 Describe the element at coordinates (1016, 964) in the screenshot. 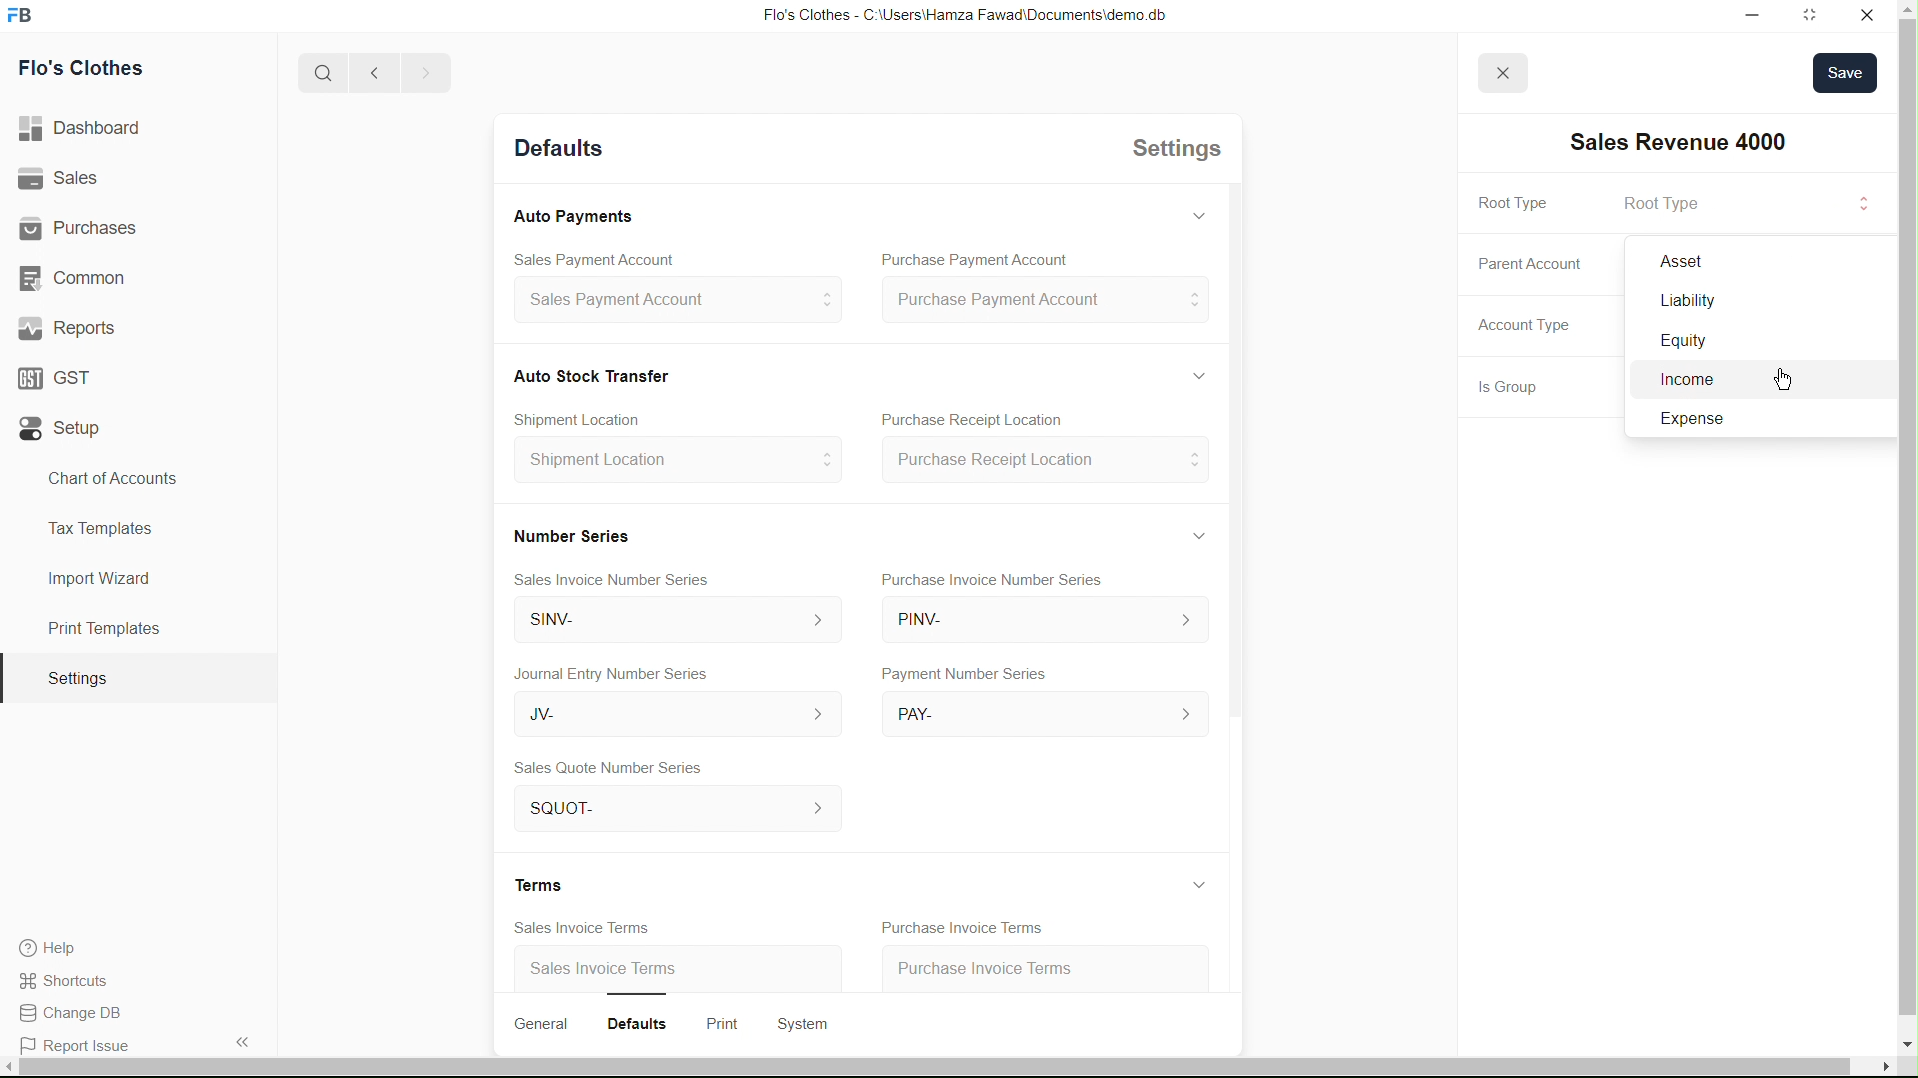

I see `Purchase Invoice Terms` at that location.